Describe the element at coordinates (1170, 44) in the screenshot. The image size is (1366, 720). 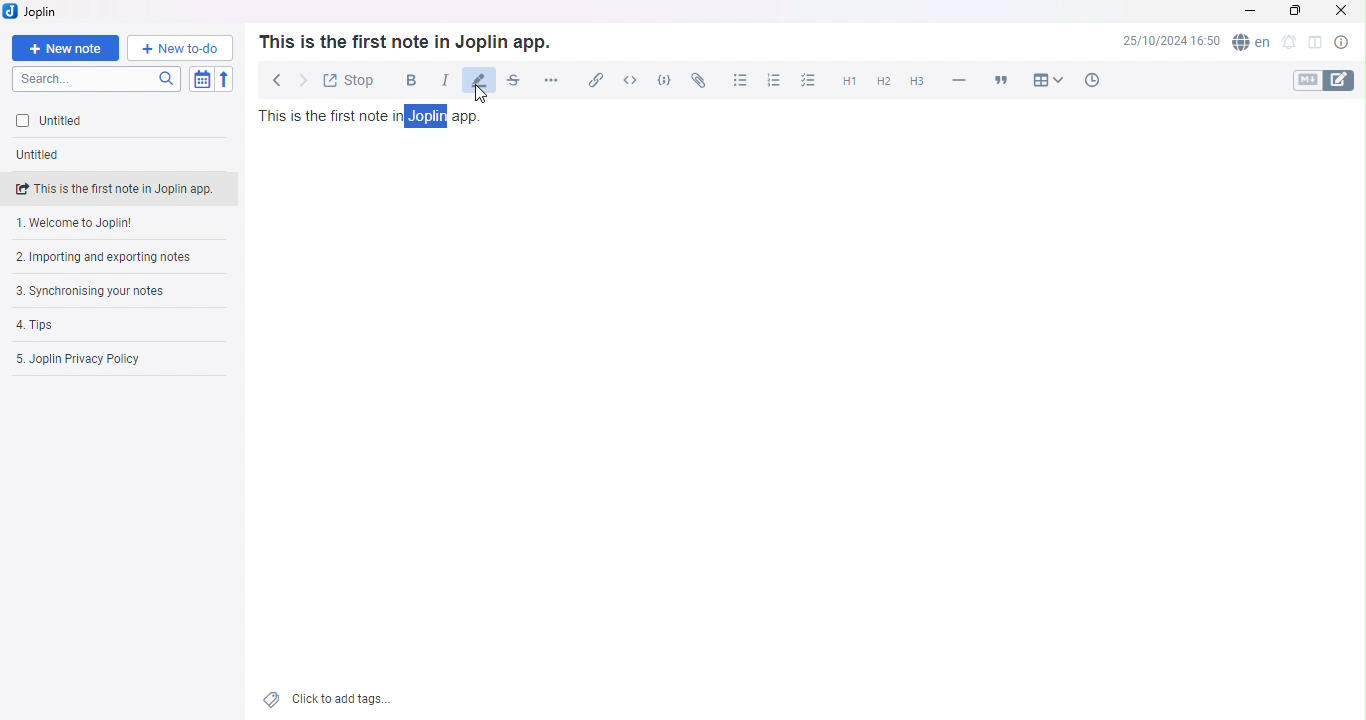
I see `Date and Time` at that location.